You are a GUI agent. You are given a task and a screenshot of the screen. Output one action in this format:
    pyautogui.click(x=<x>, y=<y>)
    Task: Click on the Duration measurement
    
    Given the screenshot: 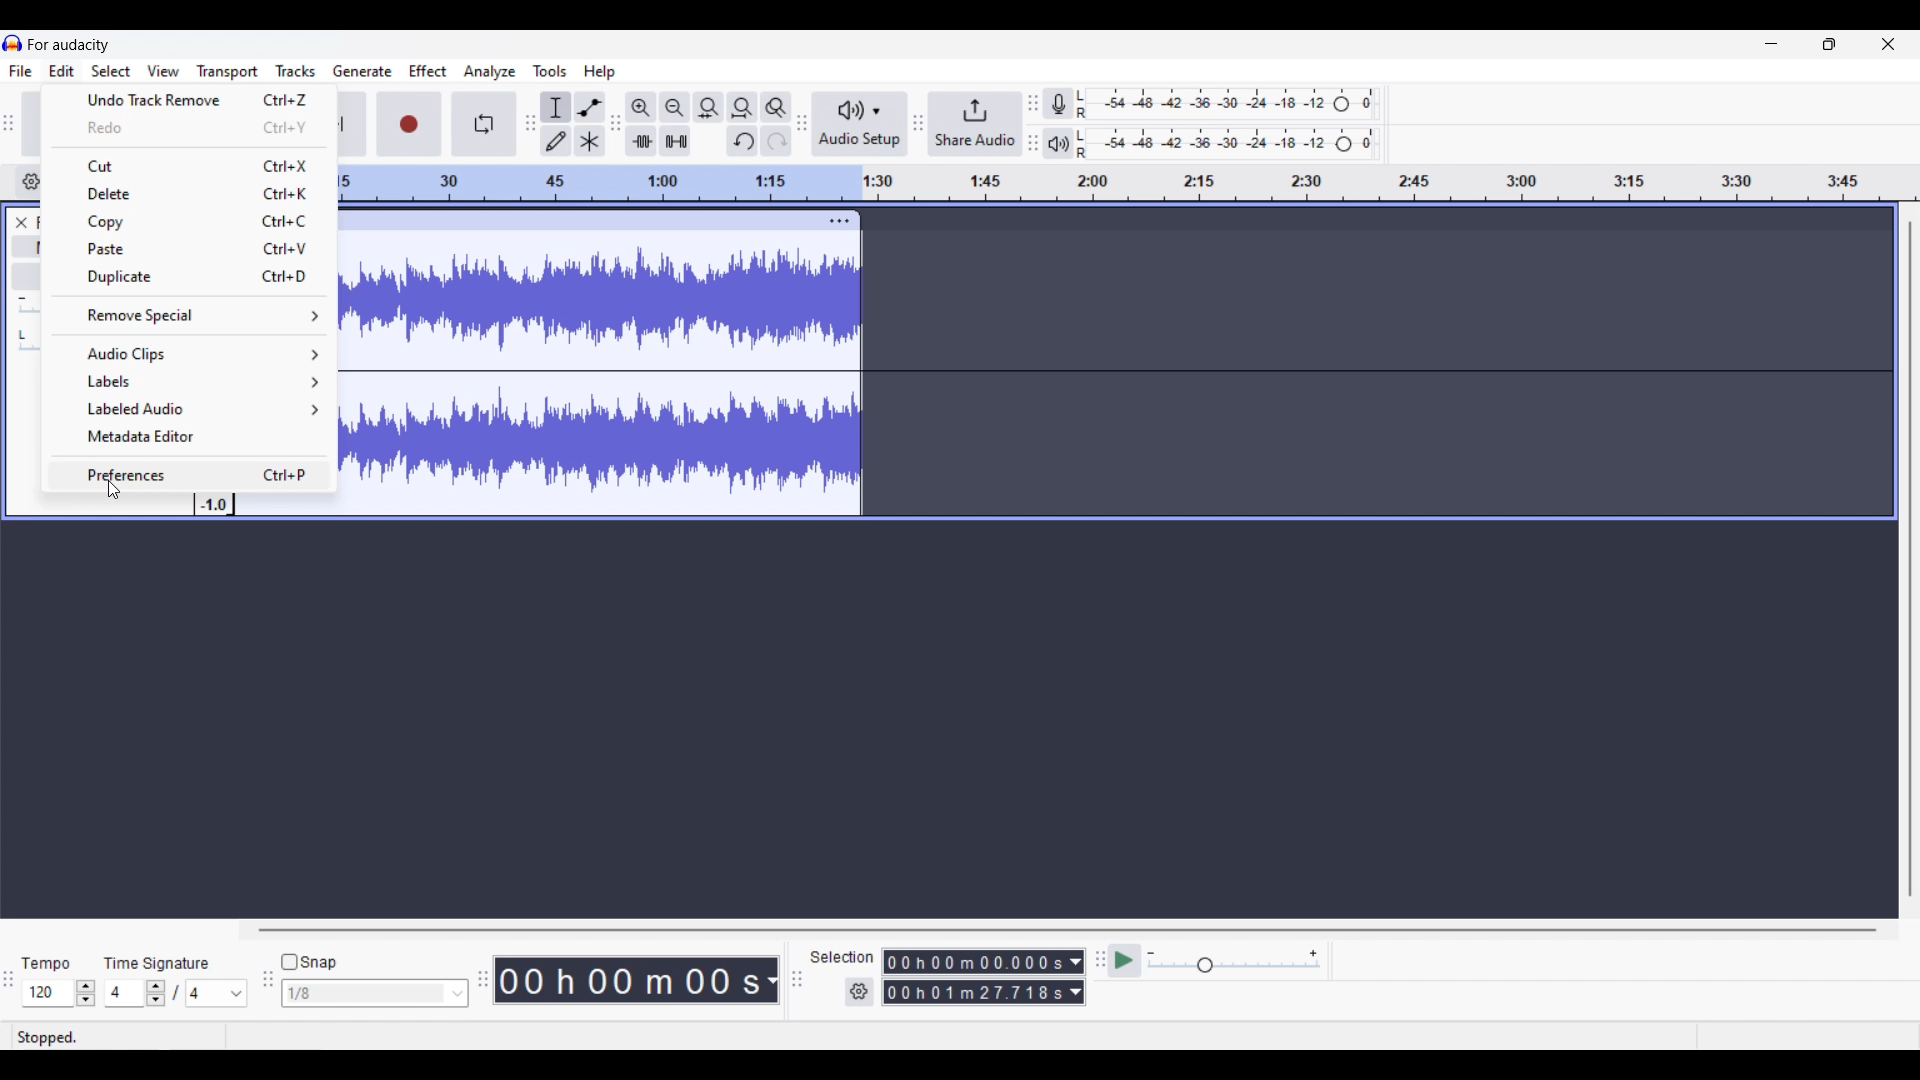 What is the action you would take?
    pyautogui.click(x=1076, y=978)
    